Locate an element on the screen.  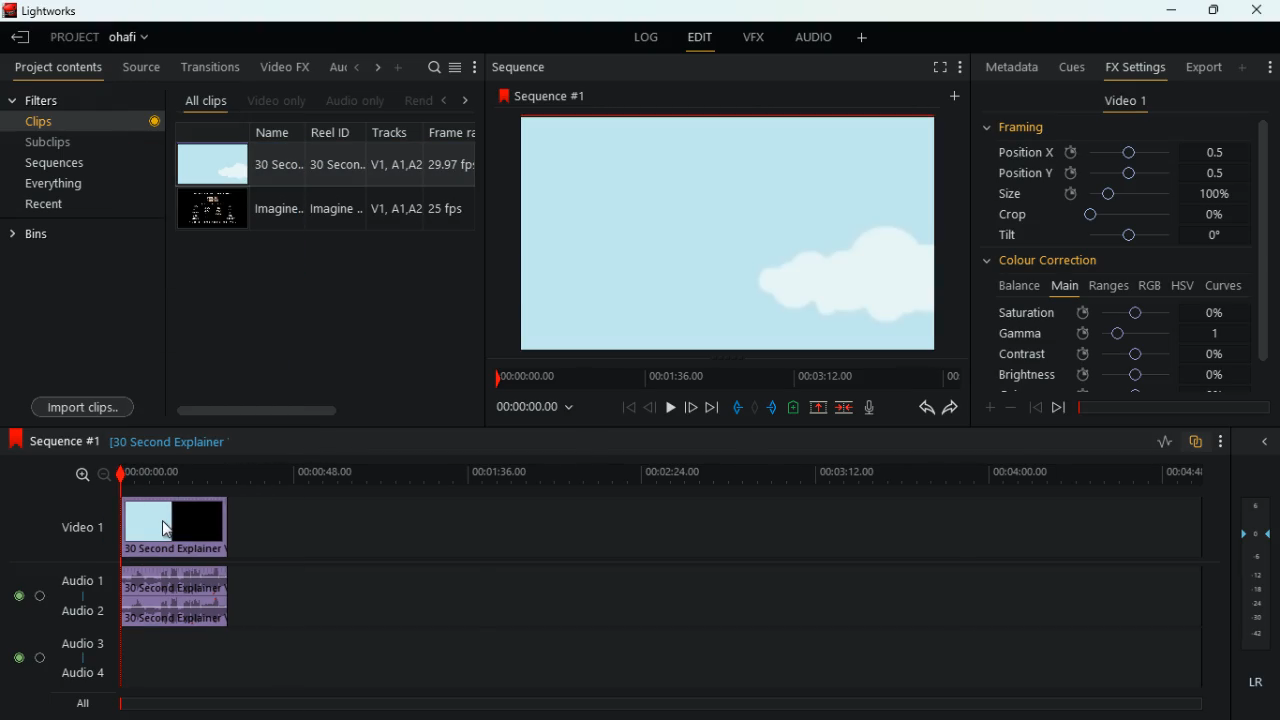
mic is located at coordinates (866, 408).